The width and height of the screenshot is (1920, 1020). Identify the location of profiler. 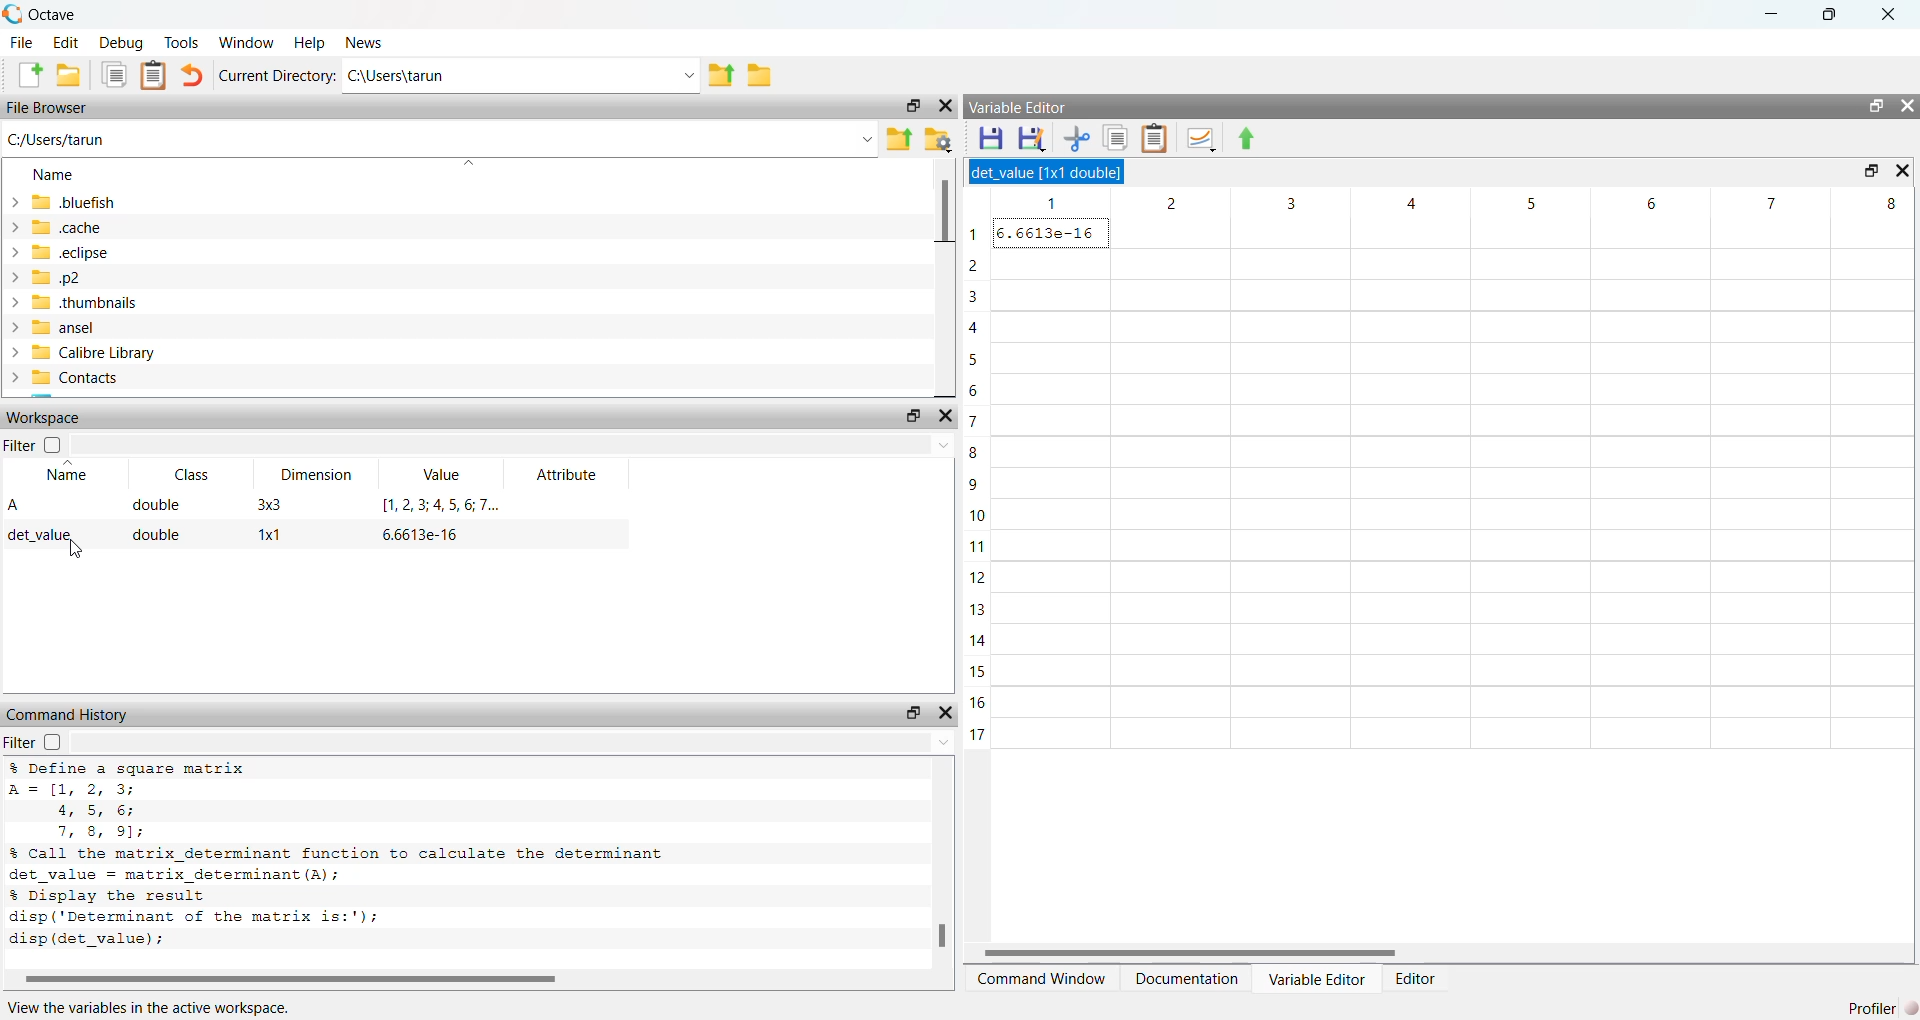
(1882, 1006).